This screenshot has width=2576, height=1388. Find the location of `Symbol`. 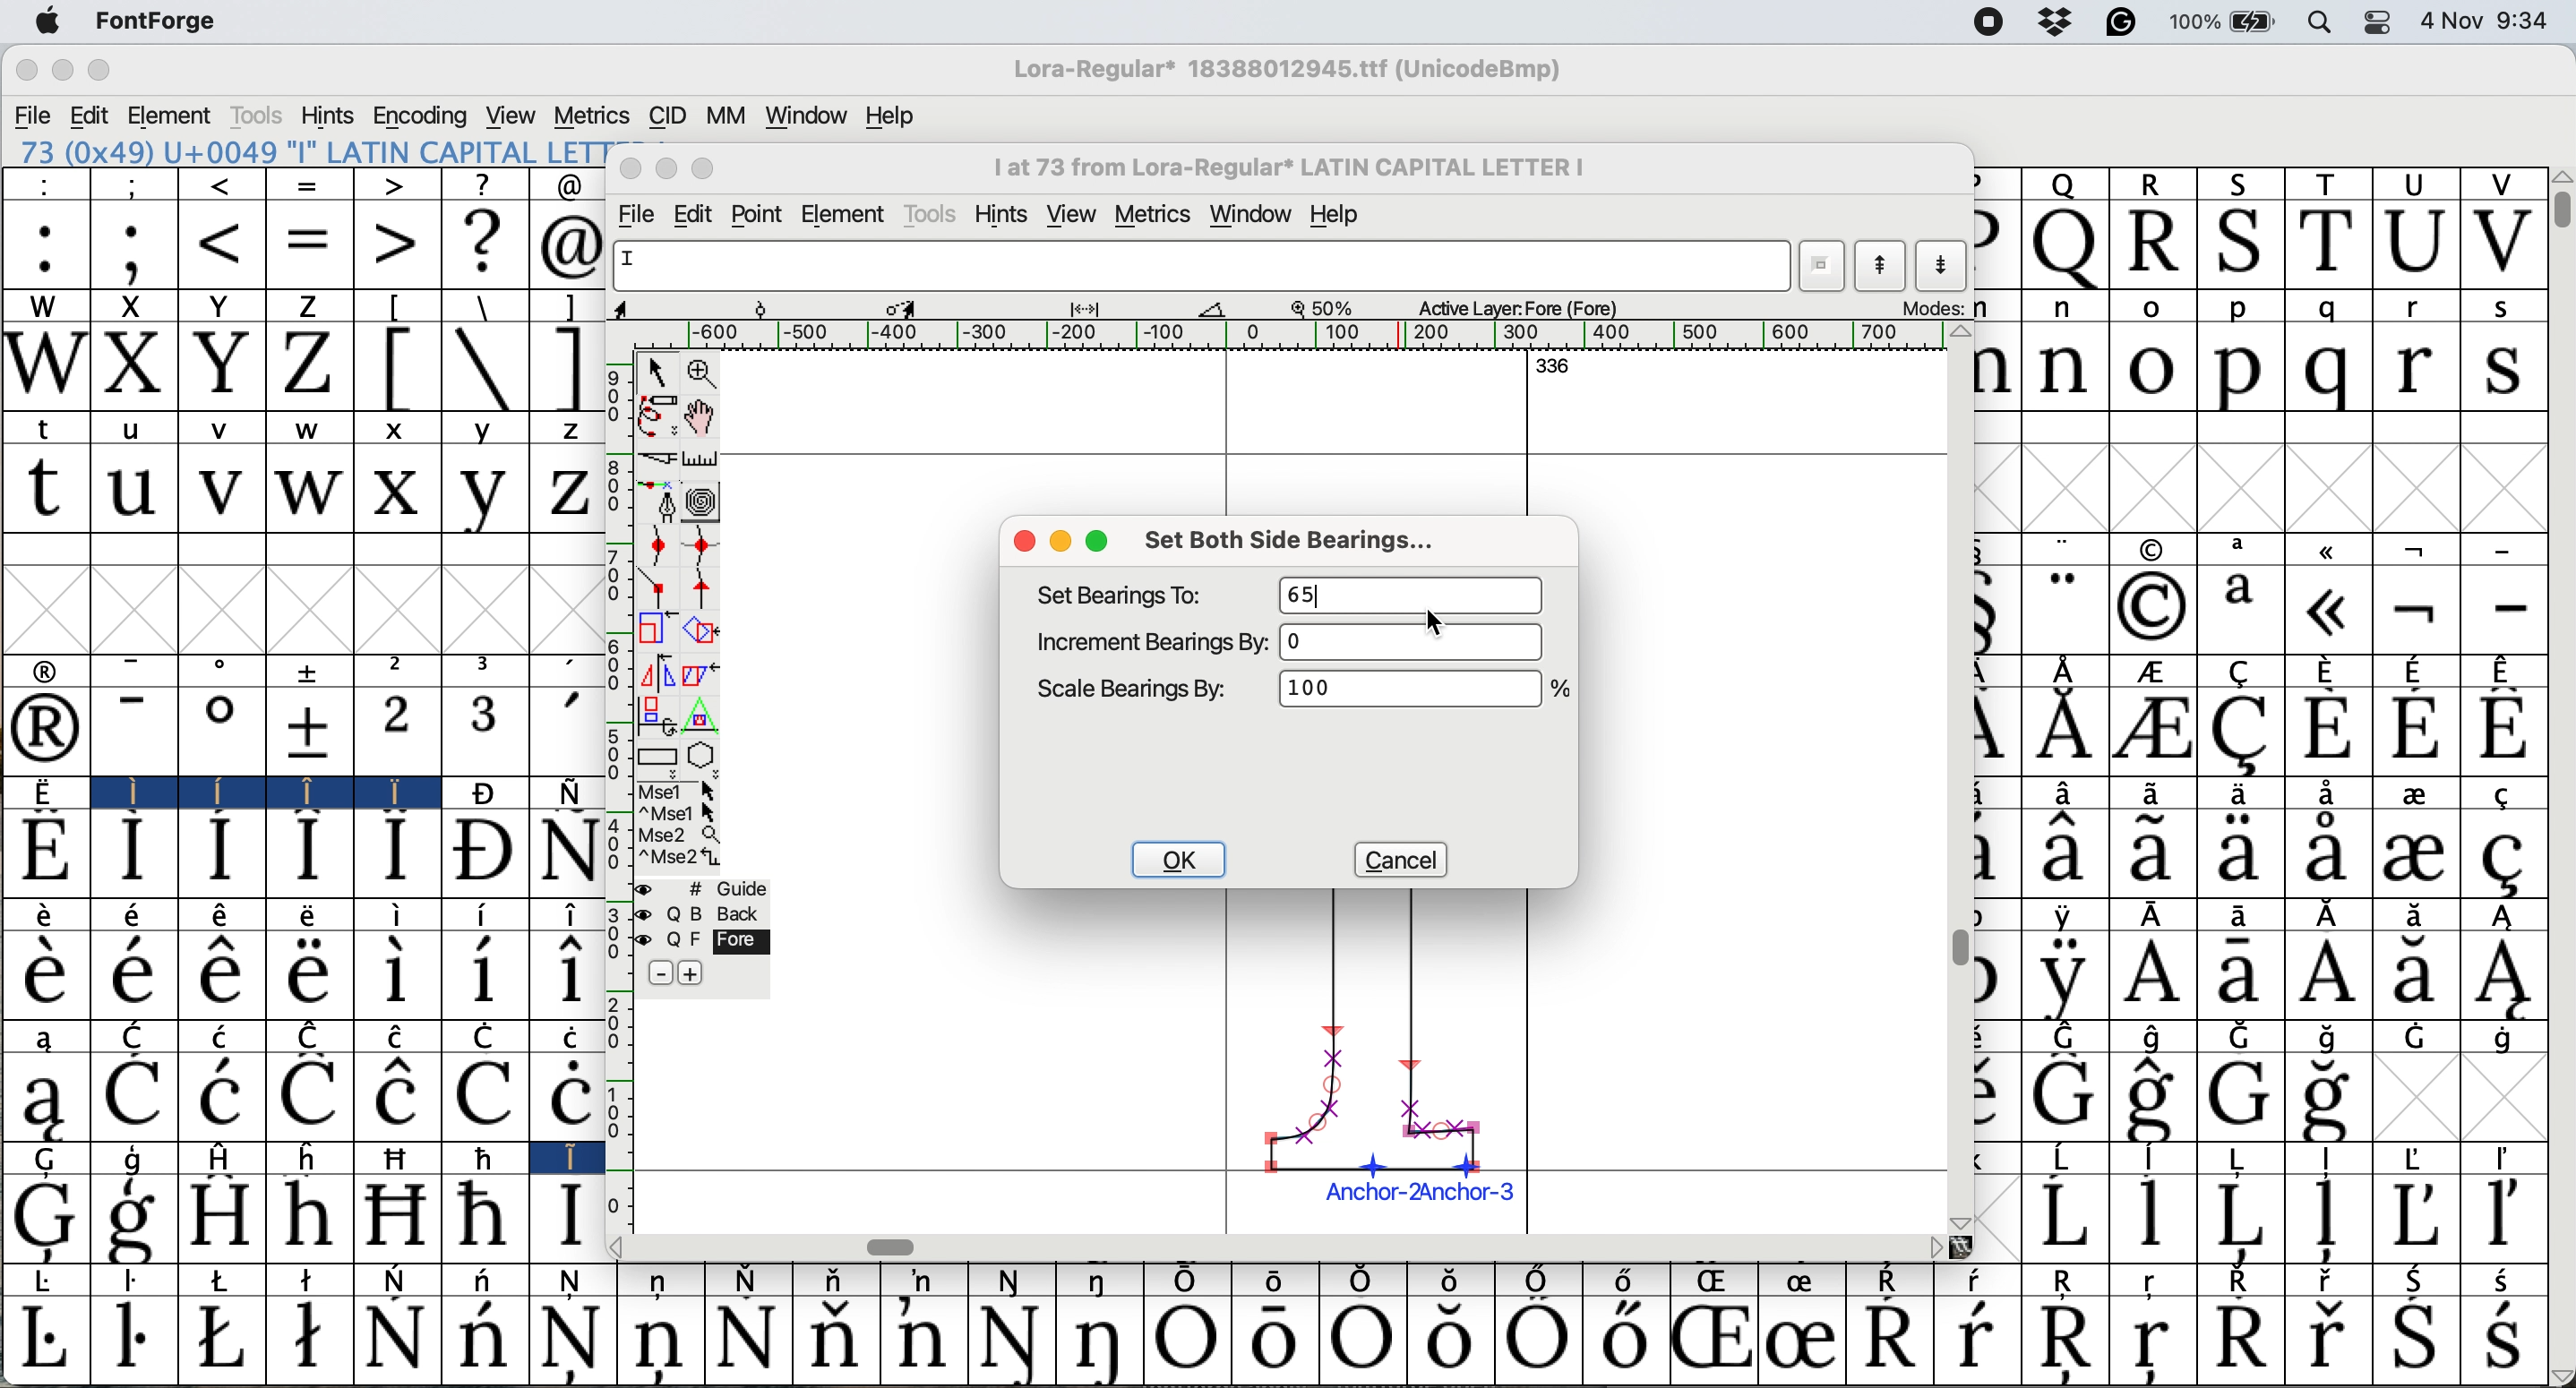

Symbol is located at coordinates (2325, 609).